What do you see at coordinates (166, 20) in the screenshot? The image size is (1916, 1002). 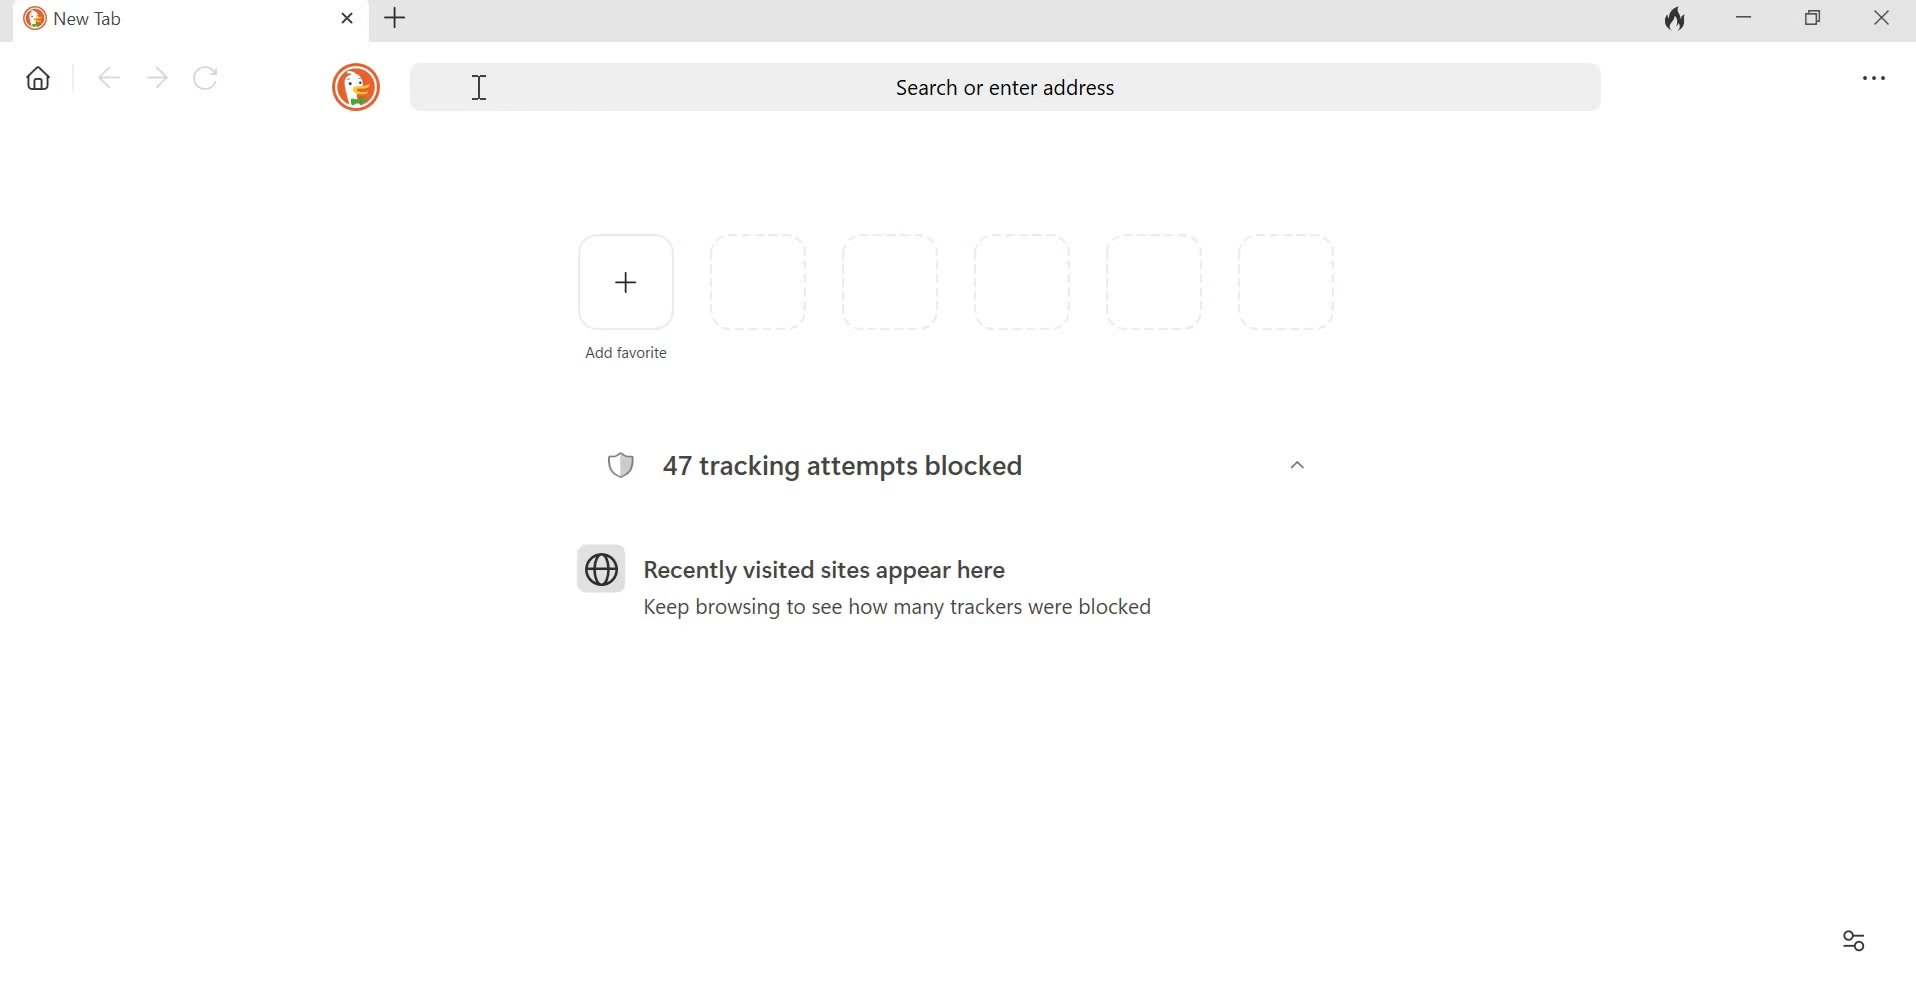 I see `Current tab` at bounding box center [166, 20].